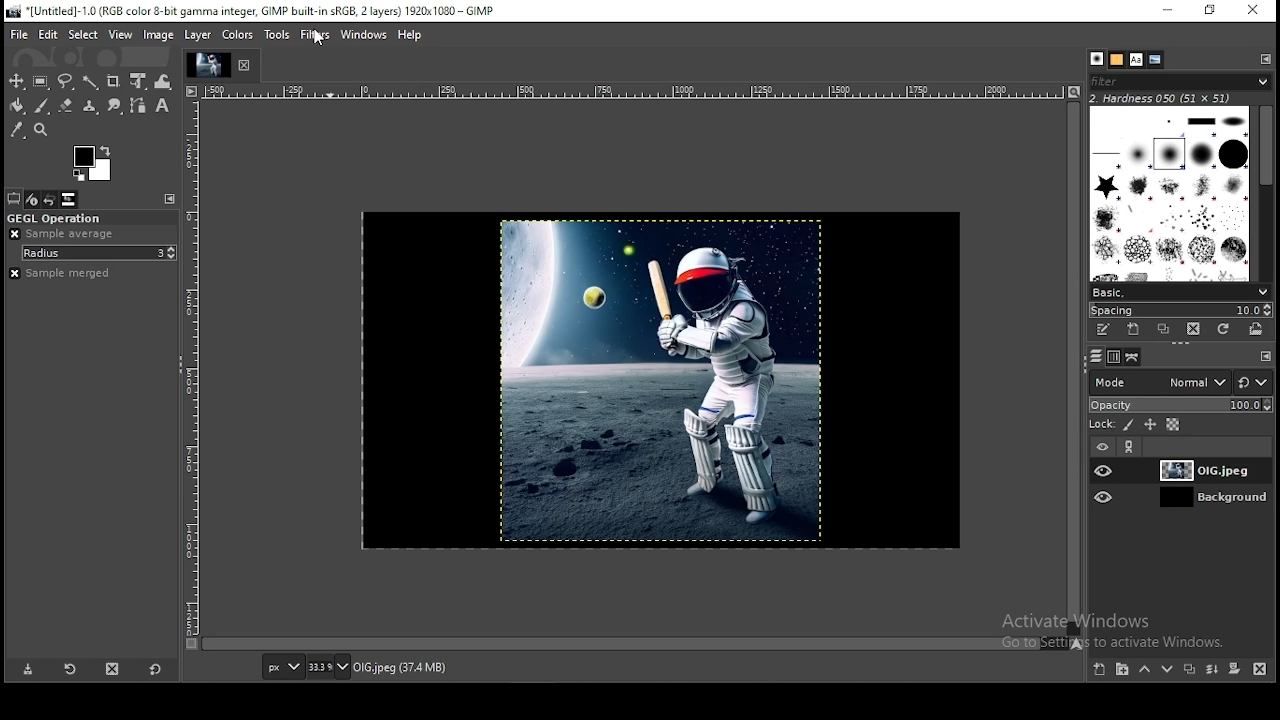 This screenshot has height=720, width=1280. I want to click on device status, so click(33, 200).